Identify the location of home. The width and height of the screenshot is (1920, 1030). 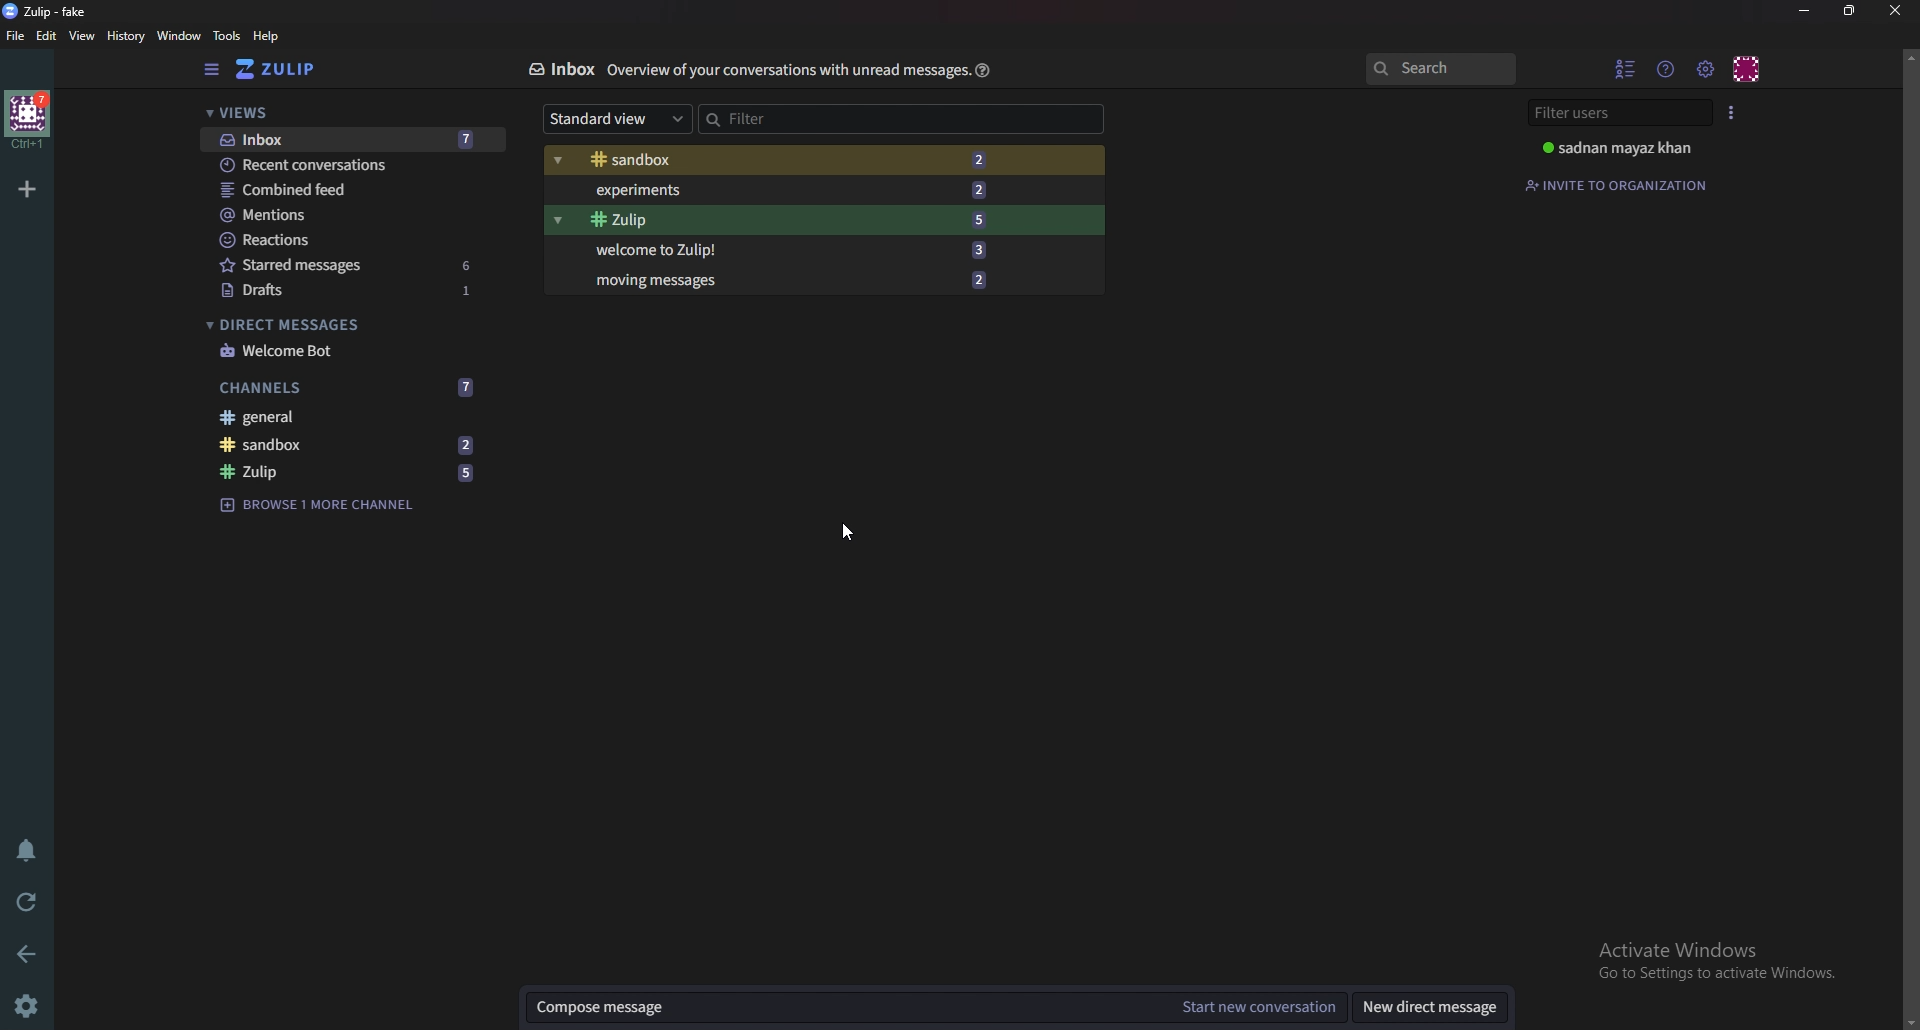
(30, 118).